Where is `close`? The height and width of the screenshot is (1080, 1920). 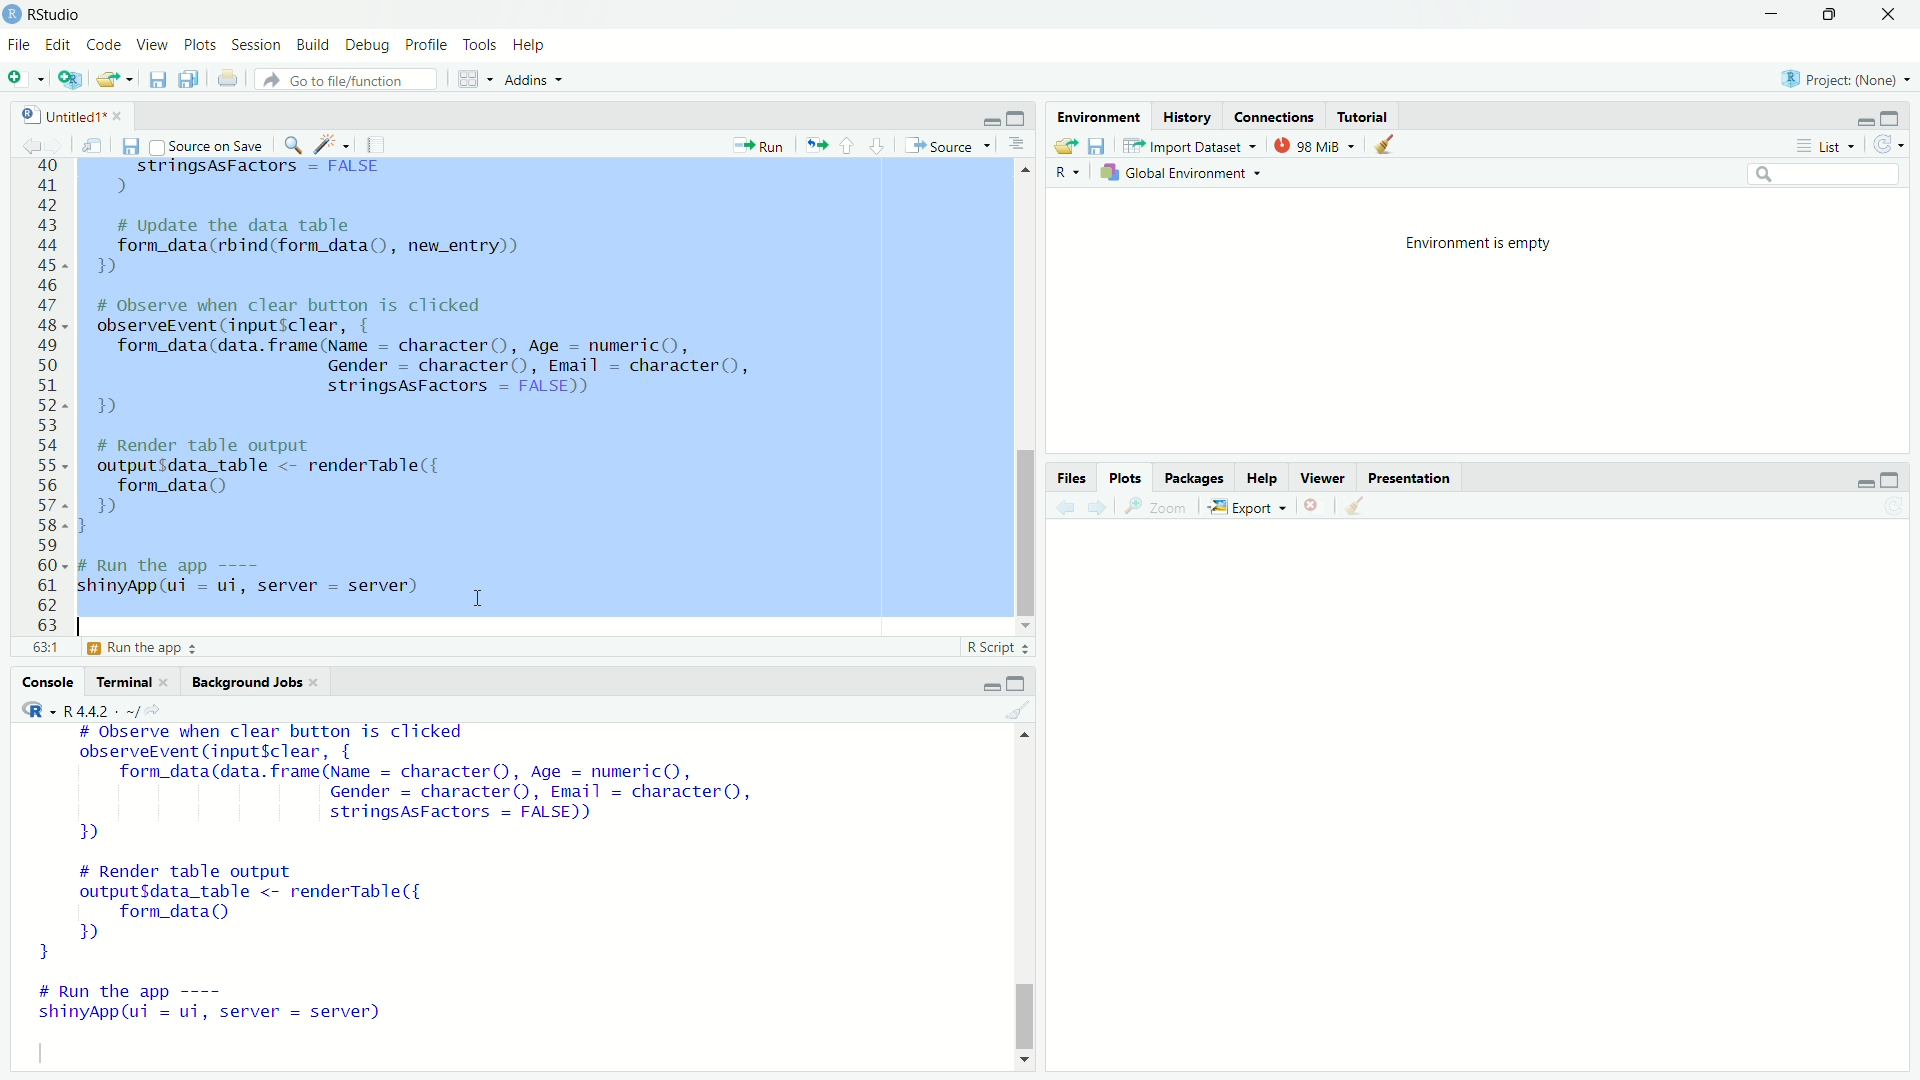 close is located at coordinates (321, 683).